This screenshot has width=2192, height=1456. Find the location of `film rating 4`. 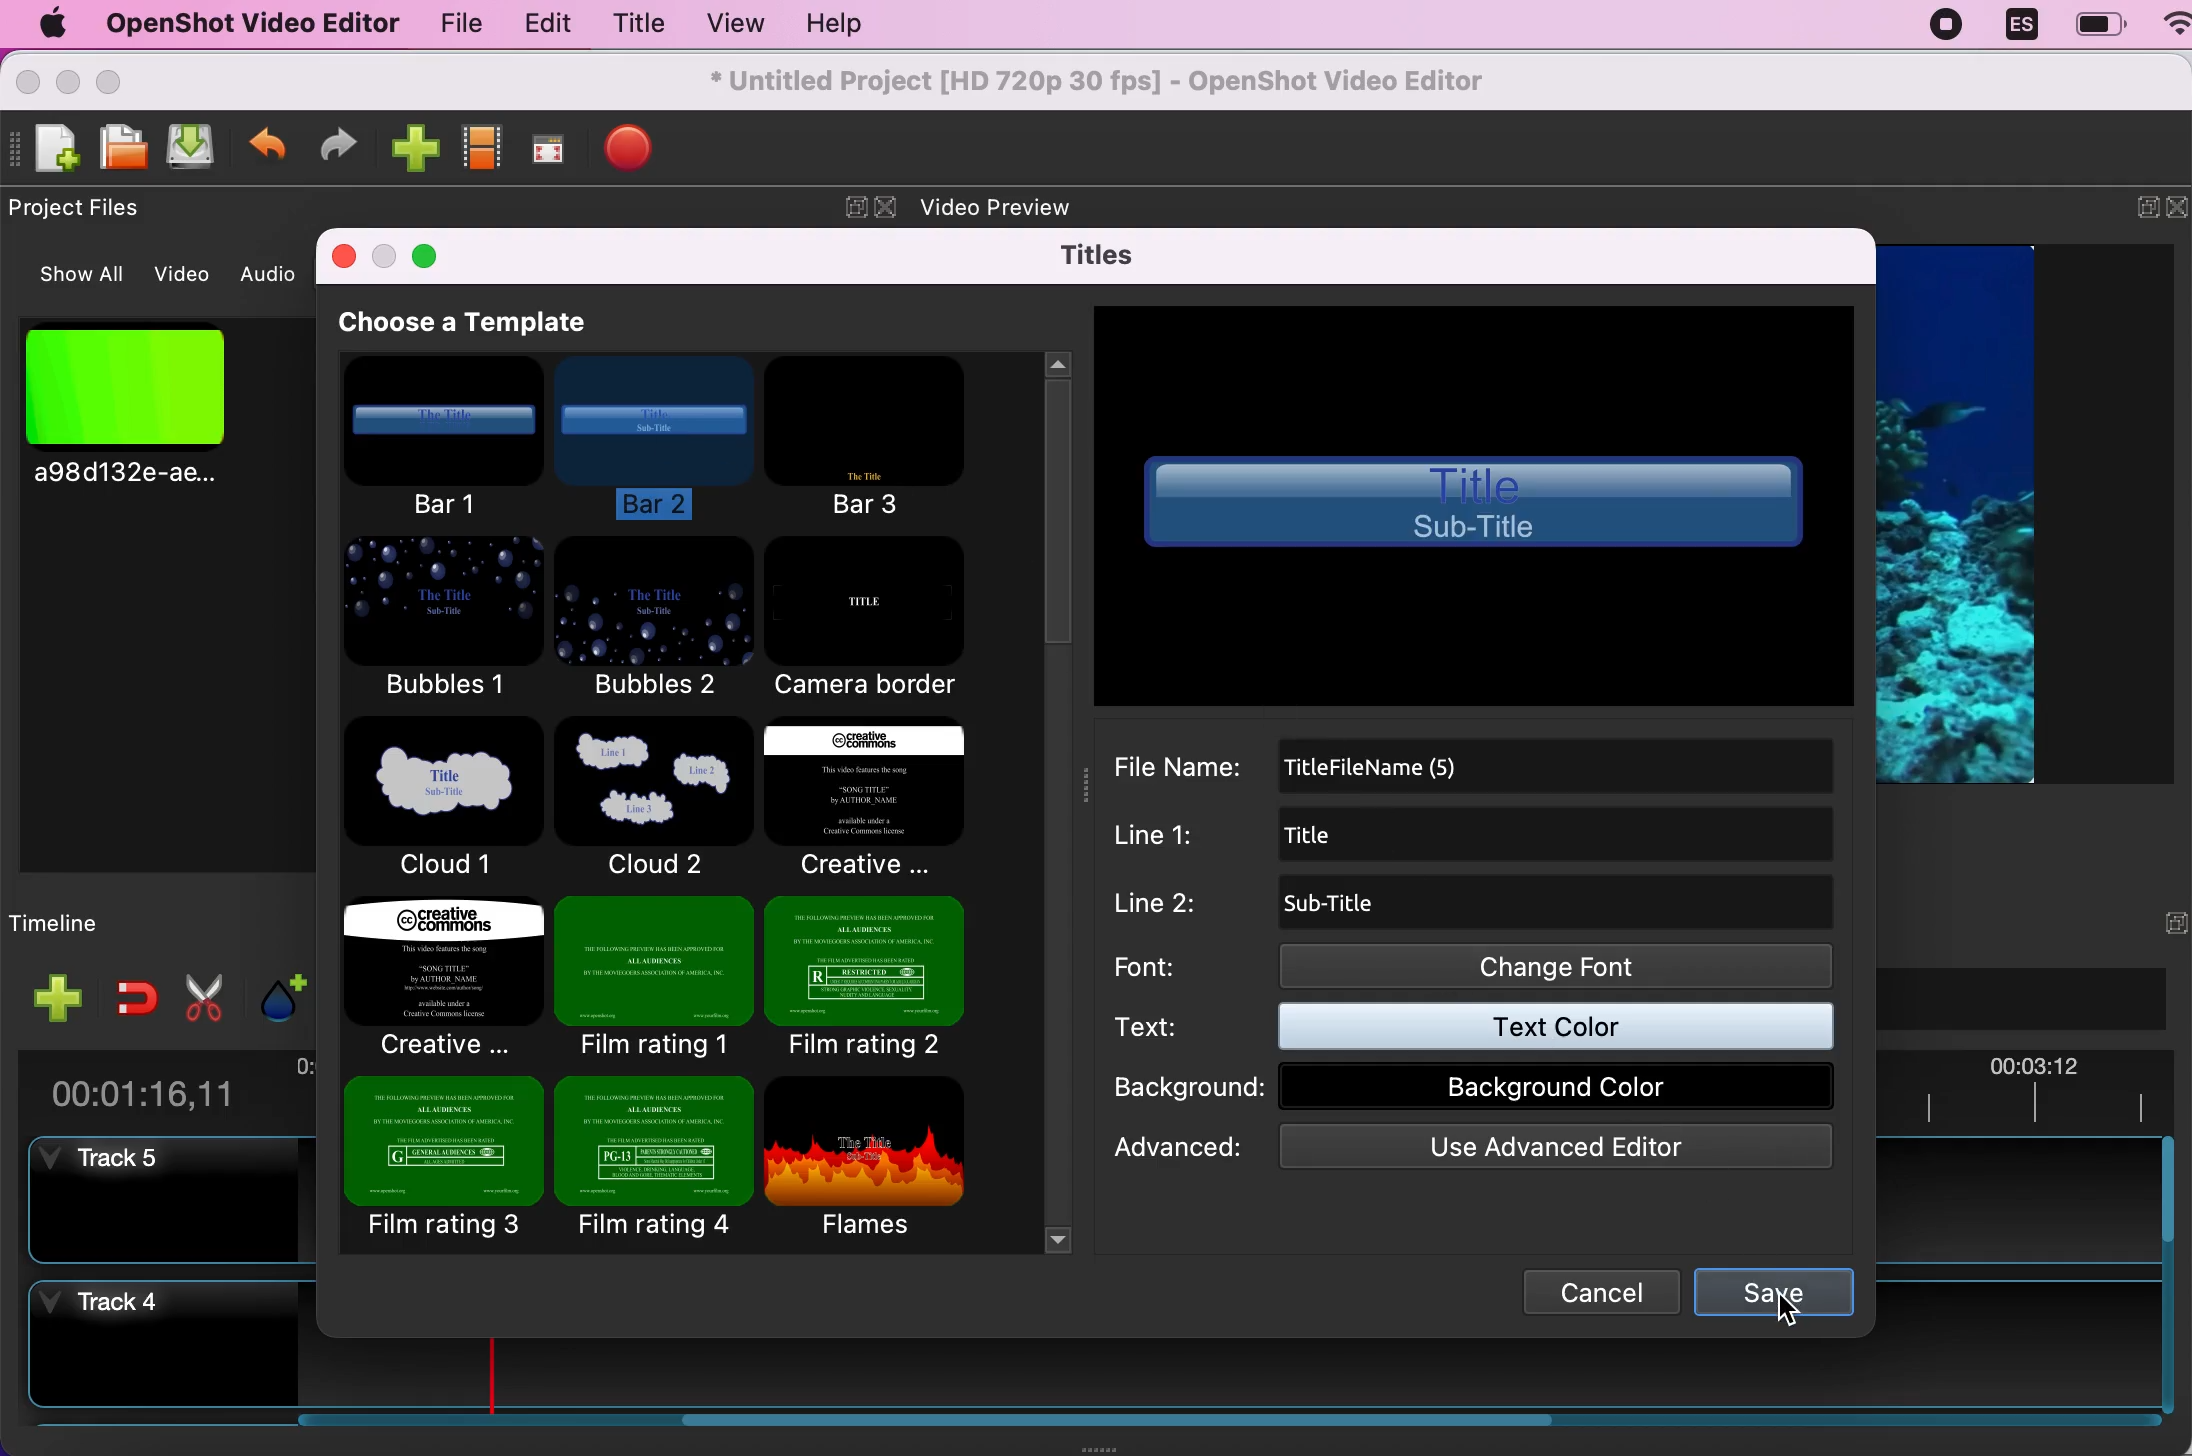

film rating 4 is located at coordinates (653, 1160).